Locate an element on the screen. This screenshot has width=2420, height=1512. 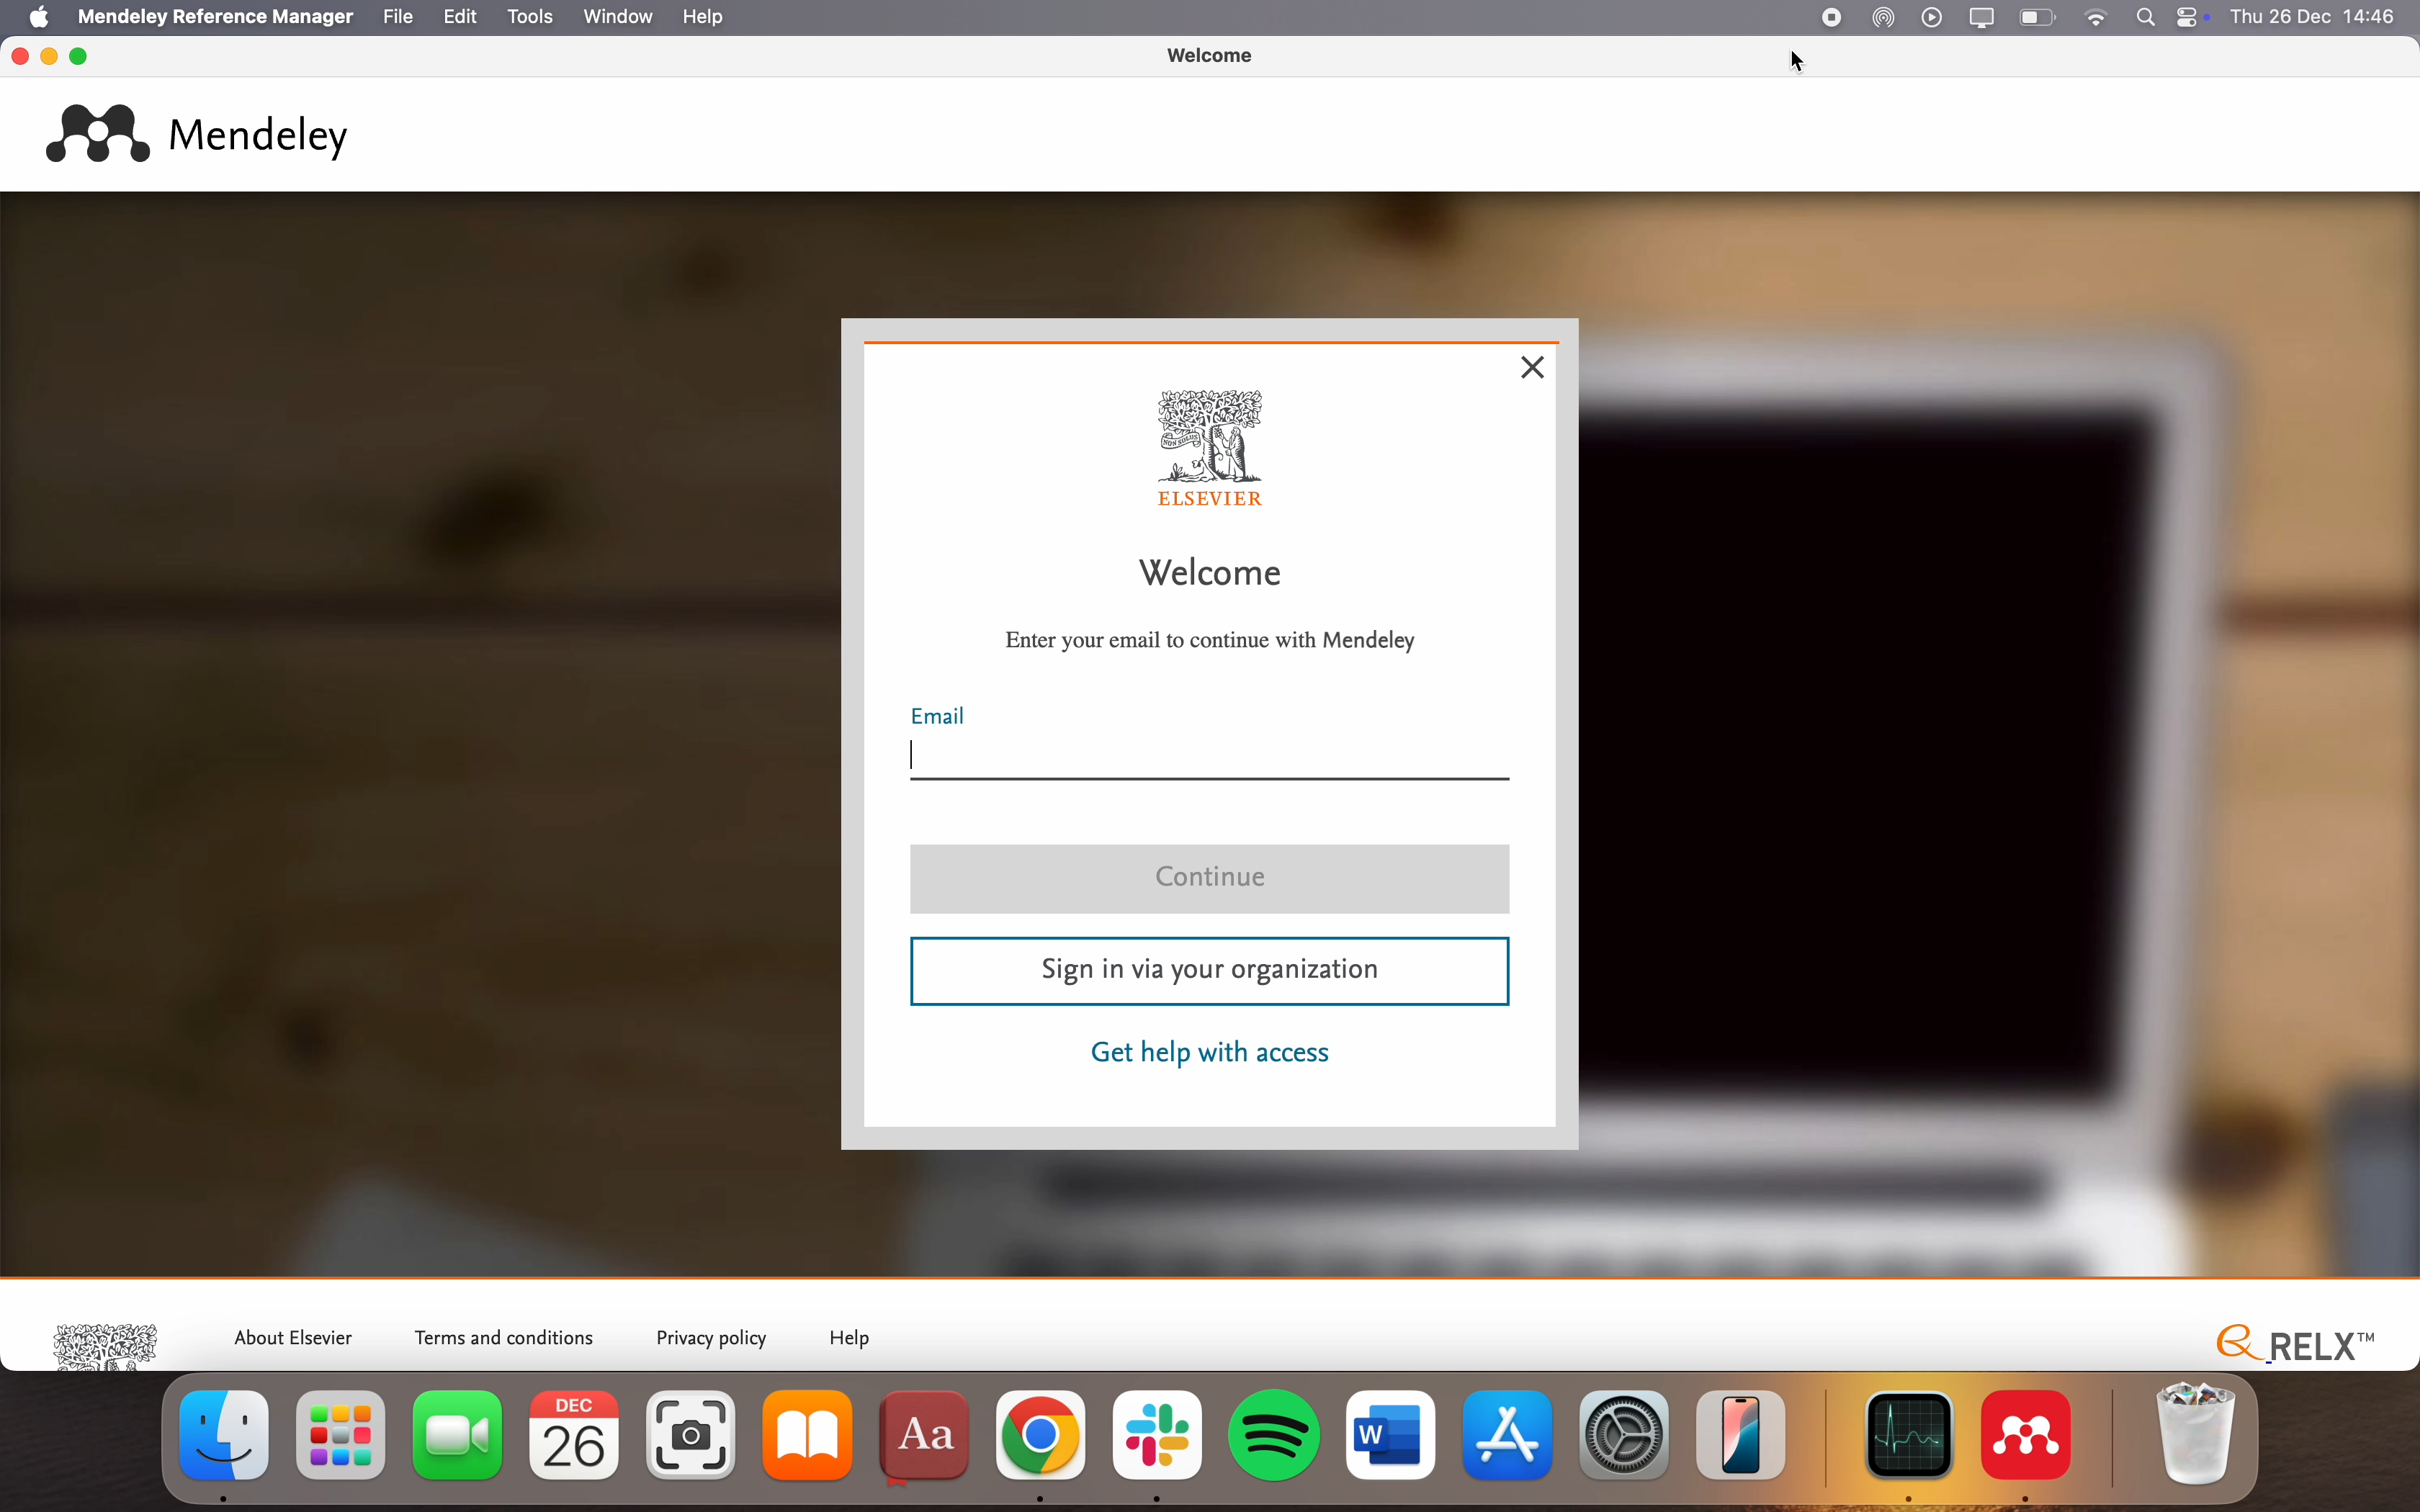
welcome is located at coordinates (1218, 574).